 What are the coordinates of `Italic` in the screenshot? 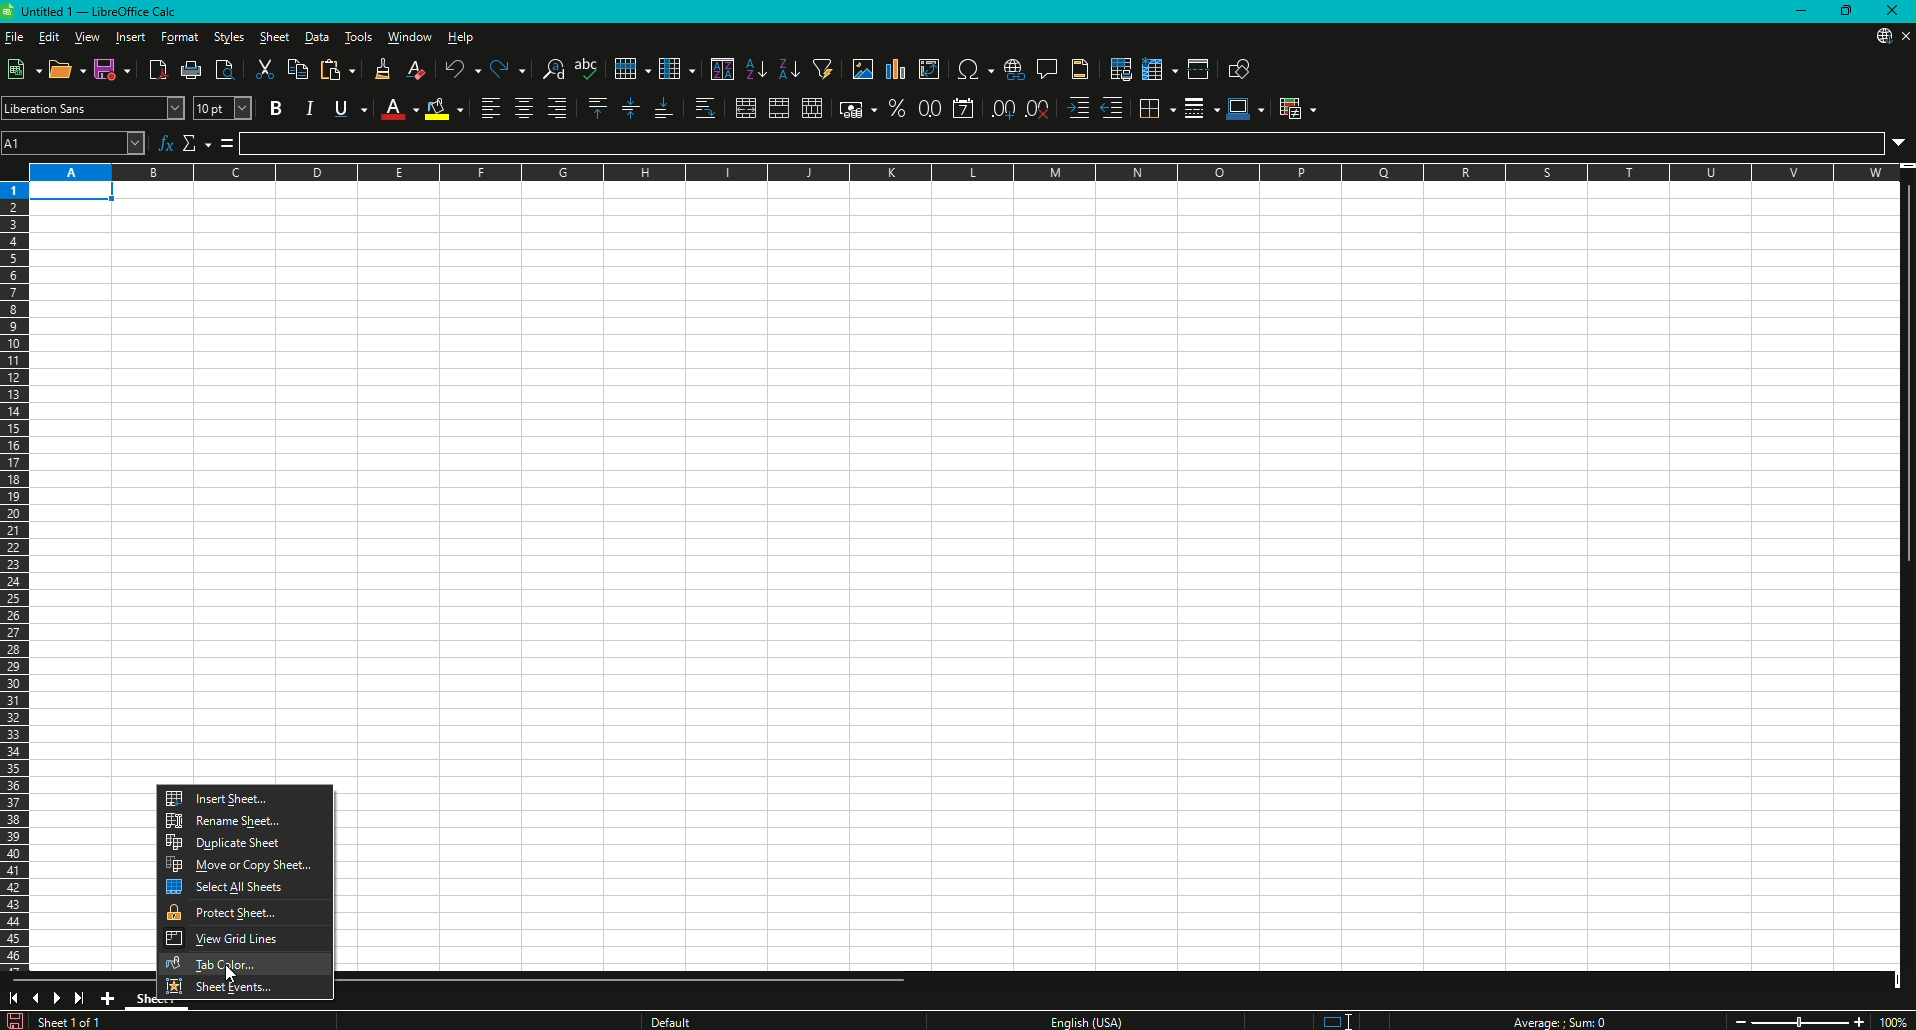 It's located at (309, 108).